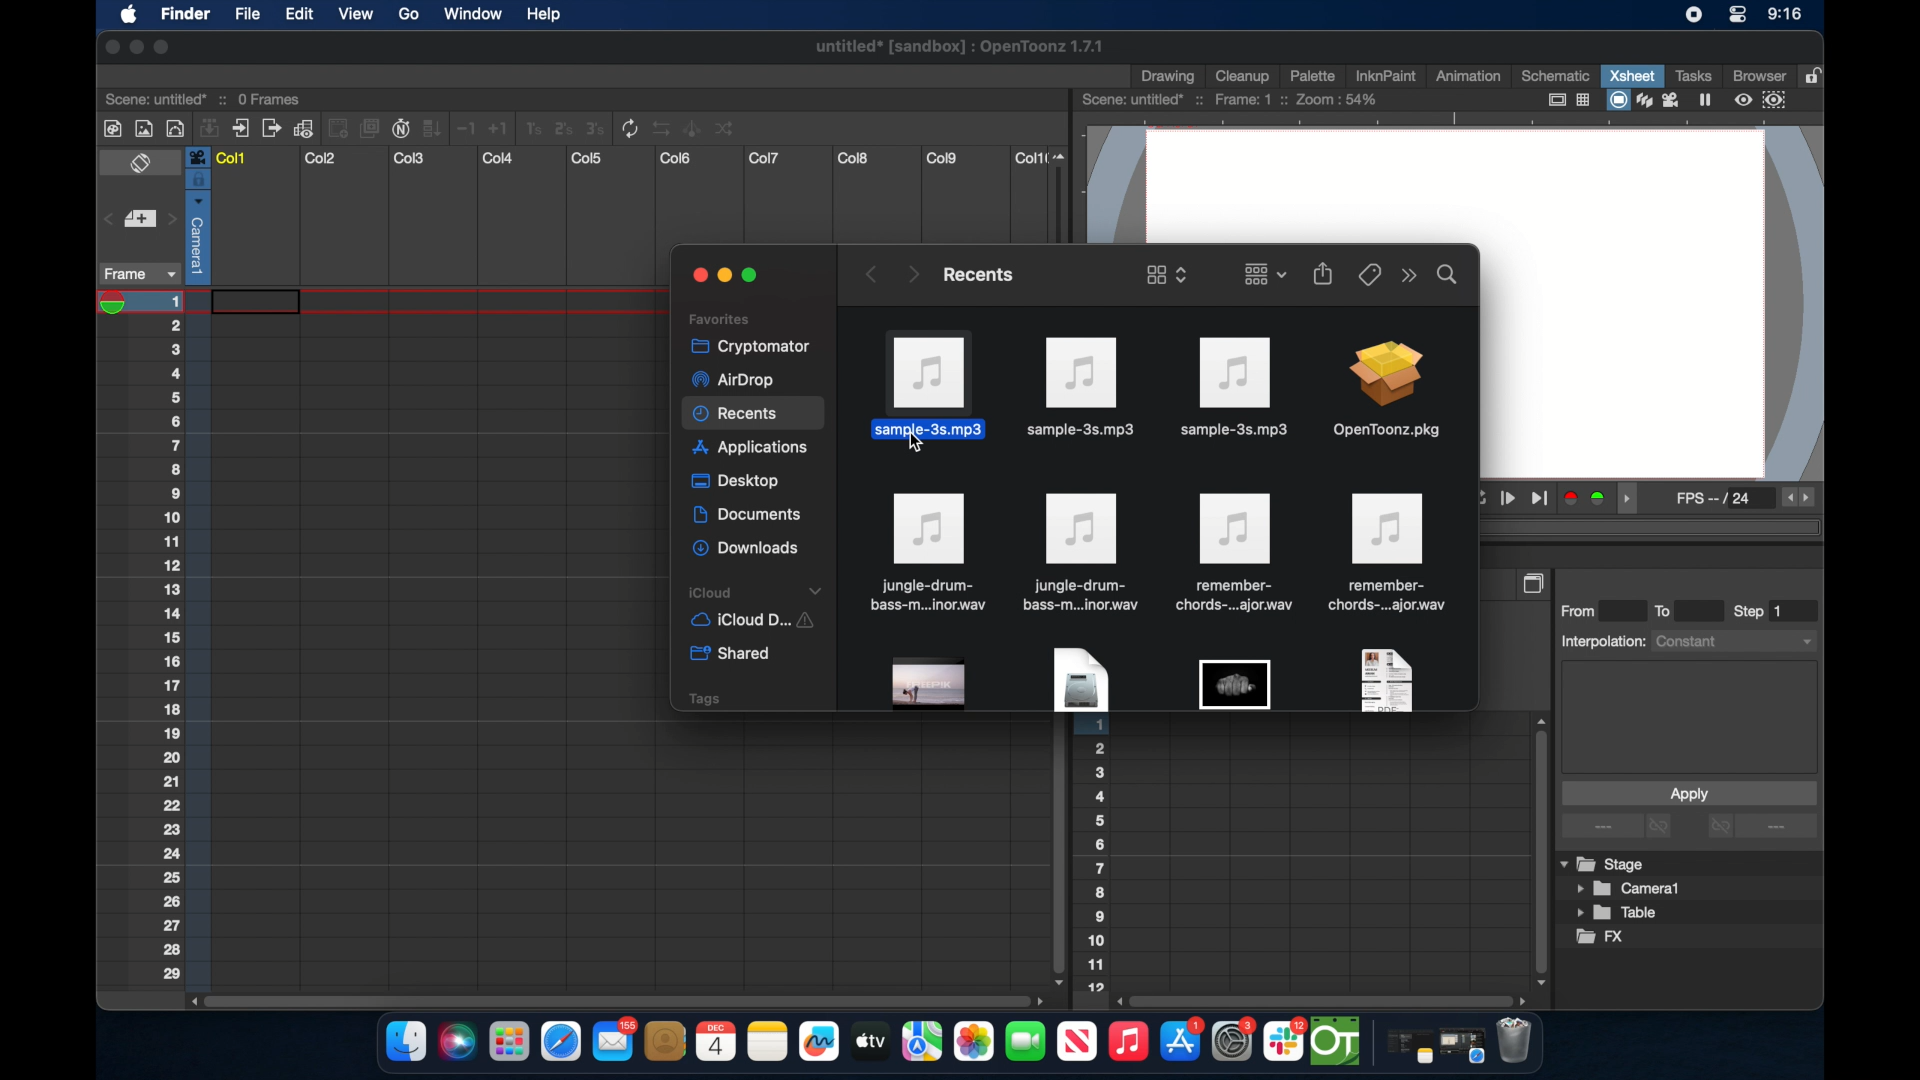 The height and width of the screenshot is (1080, 1920). What do you see at coordinates (733, 654) in the screenshot?
I see `shared` at bounding box center [733, 654].